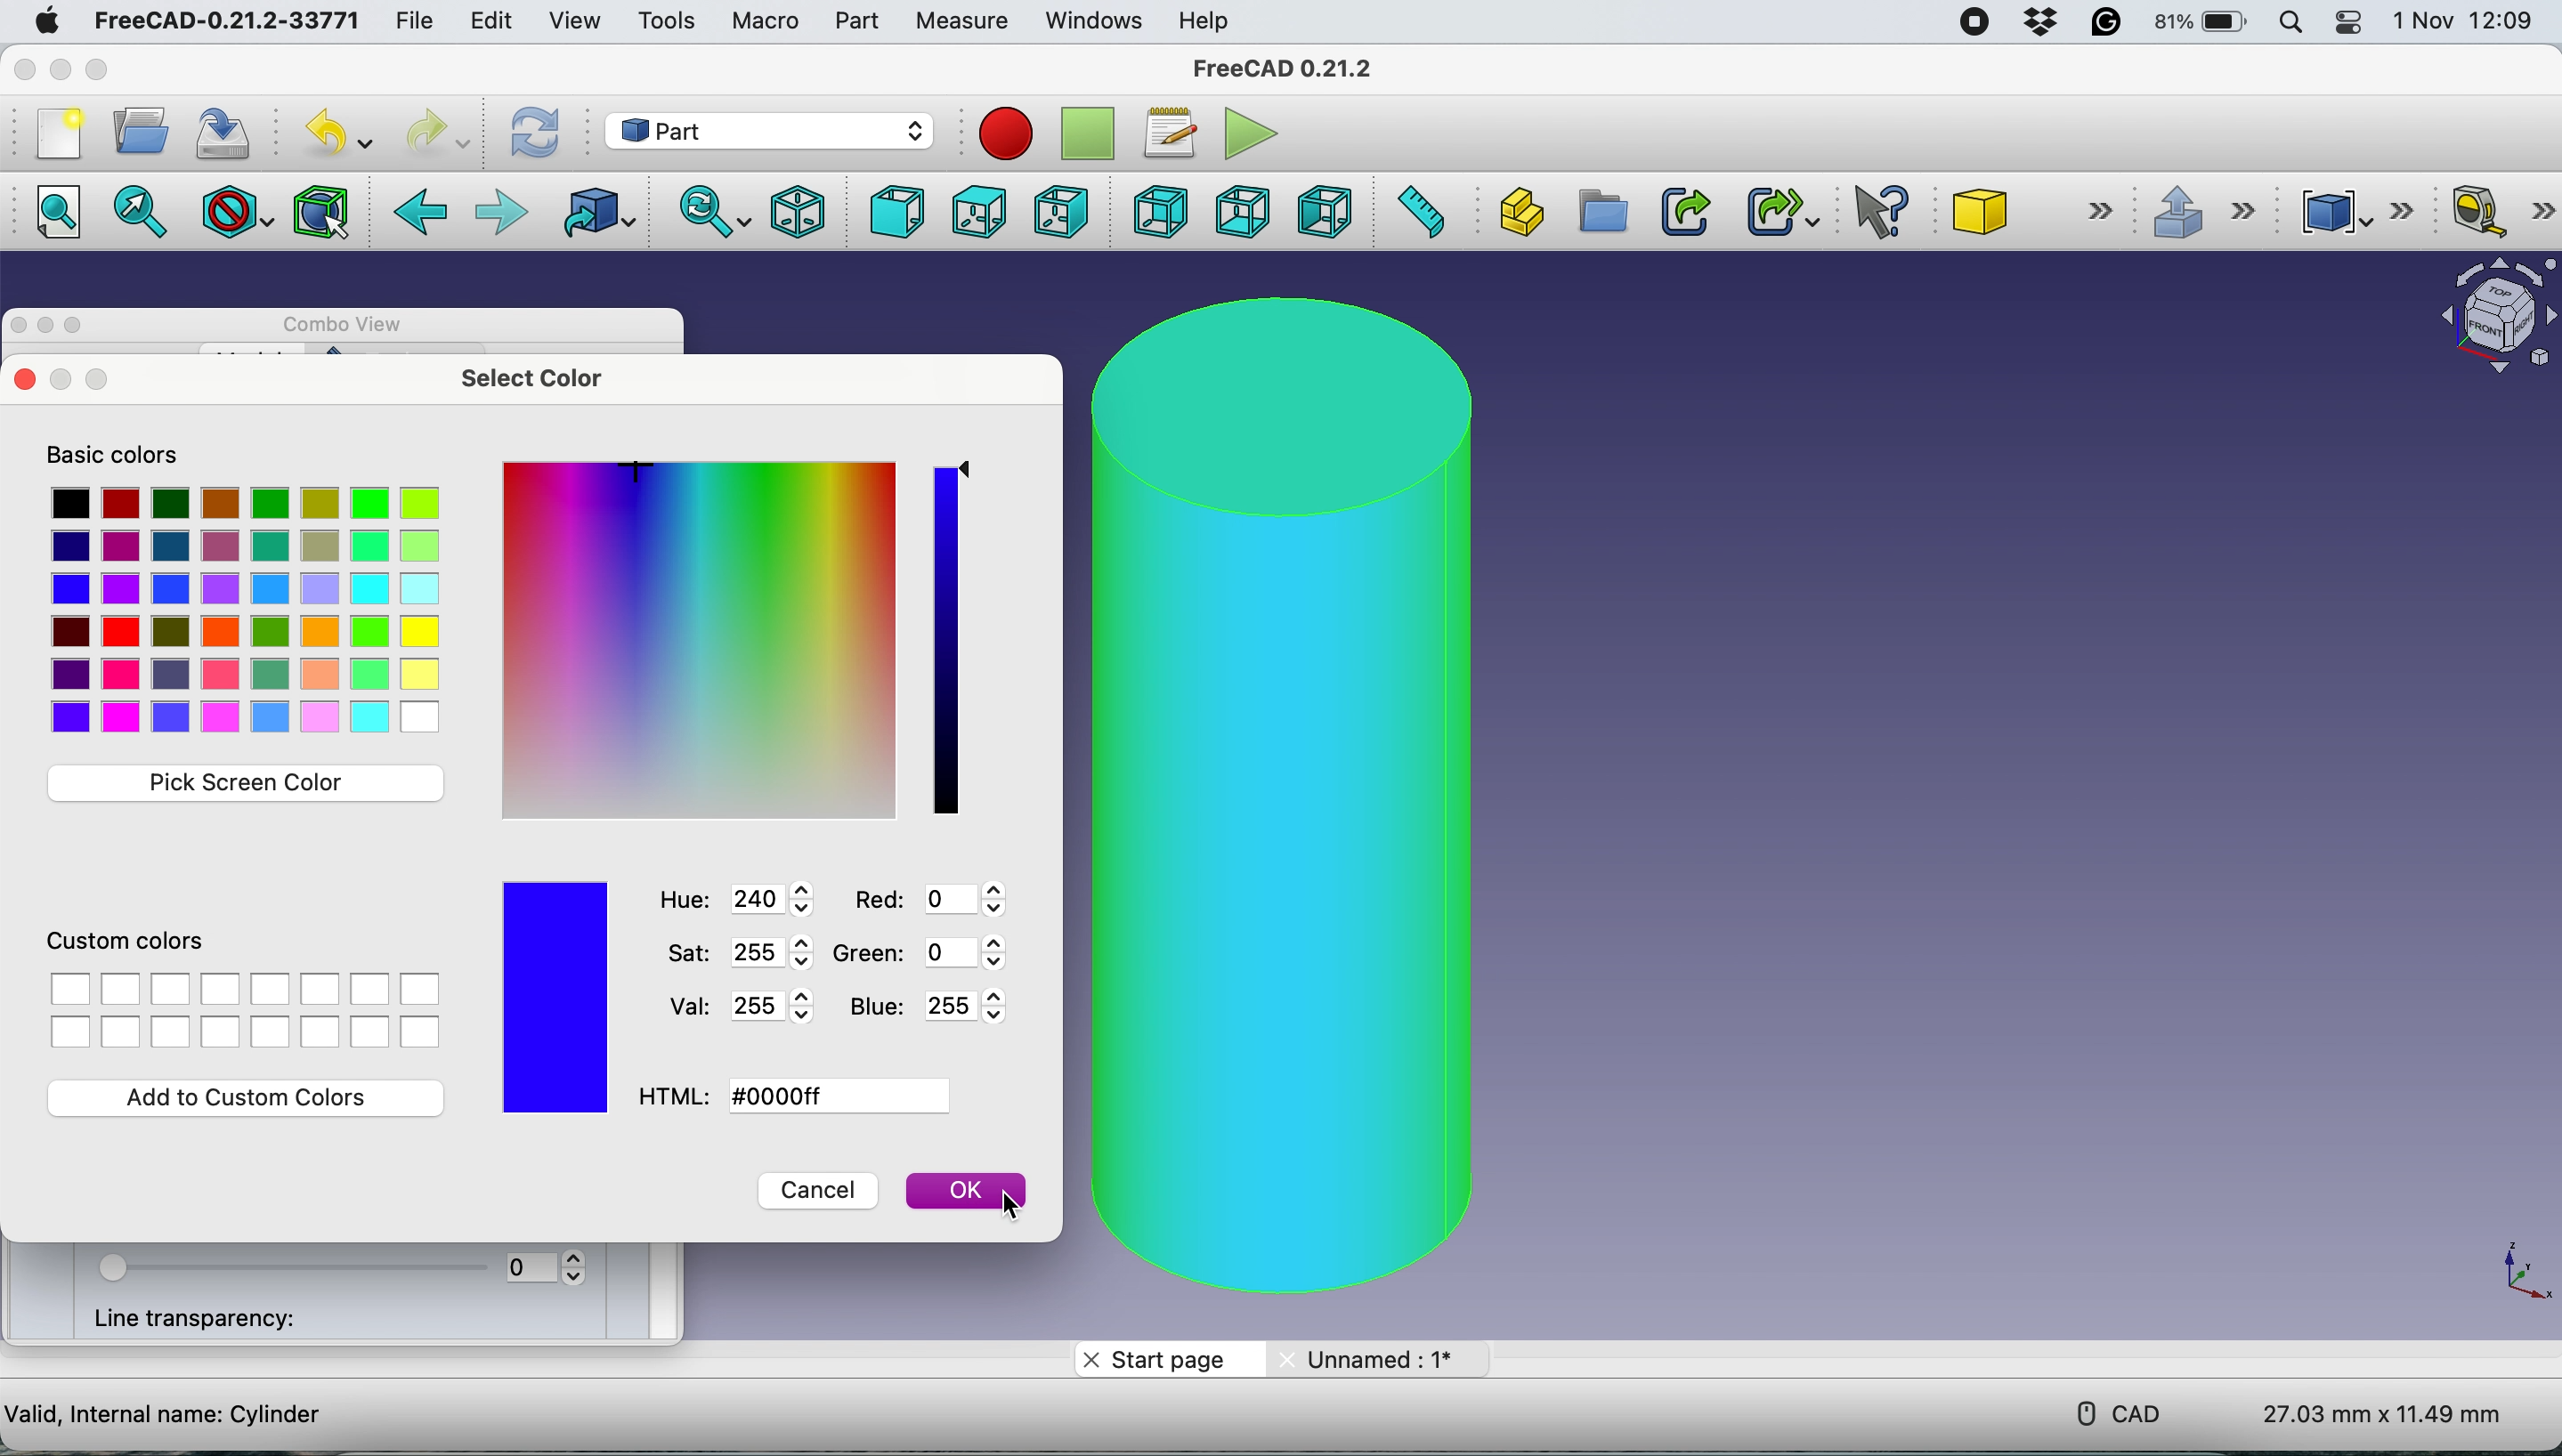 The image size is (2562, 1456). What do you see at coordinates (1208, 22) in the screenshot?
I see `help` at bounding box center [1208, 22].